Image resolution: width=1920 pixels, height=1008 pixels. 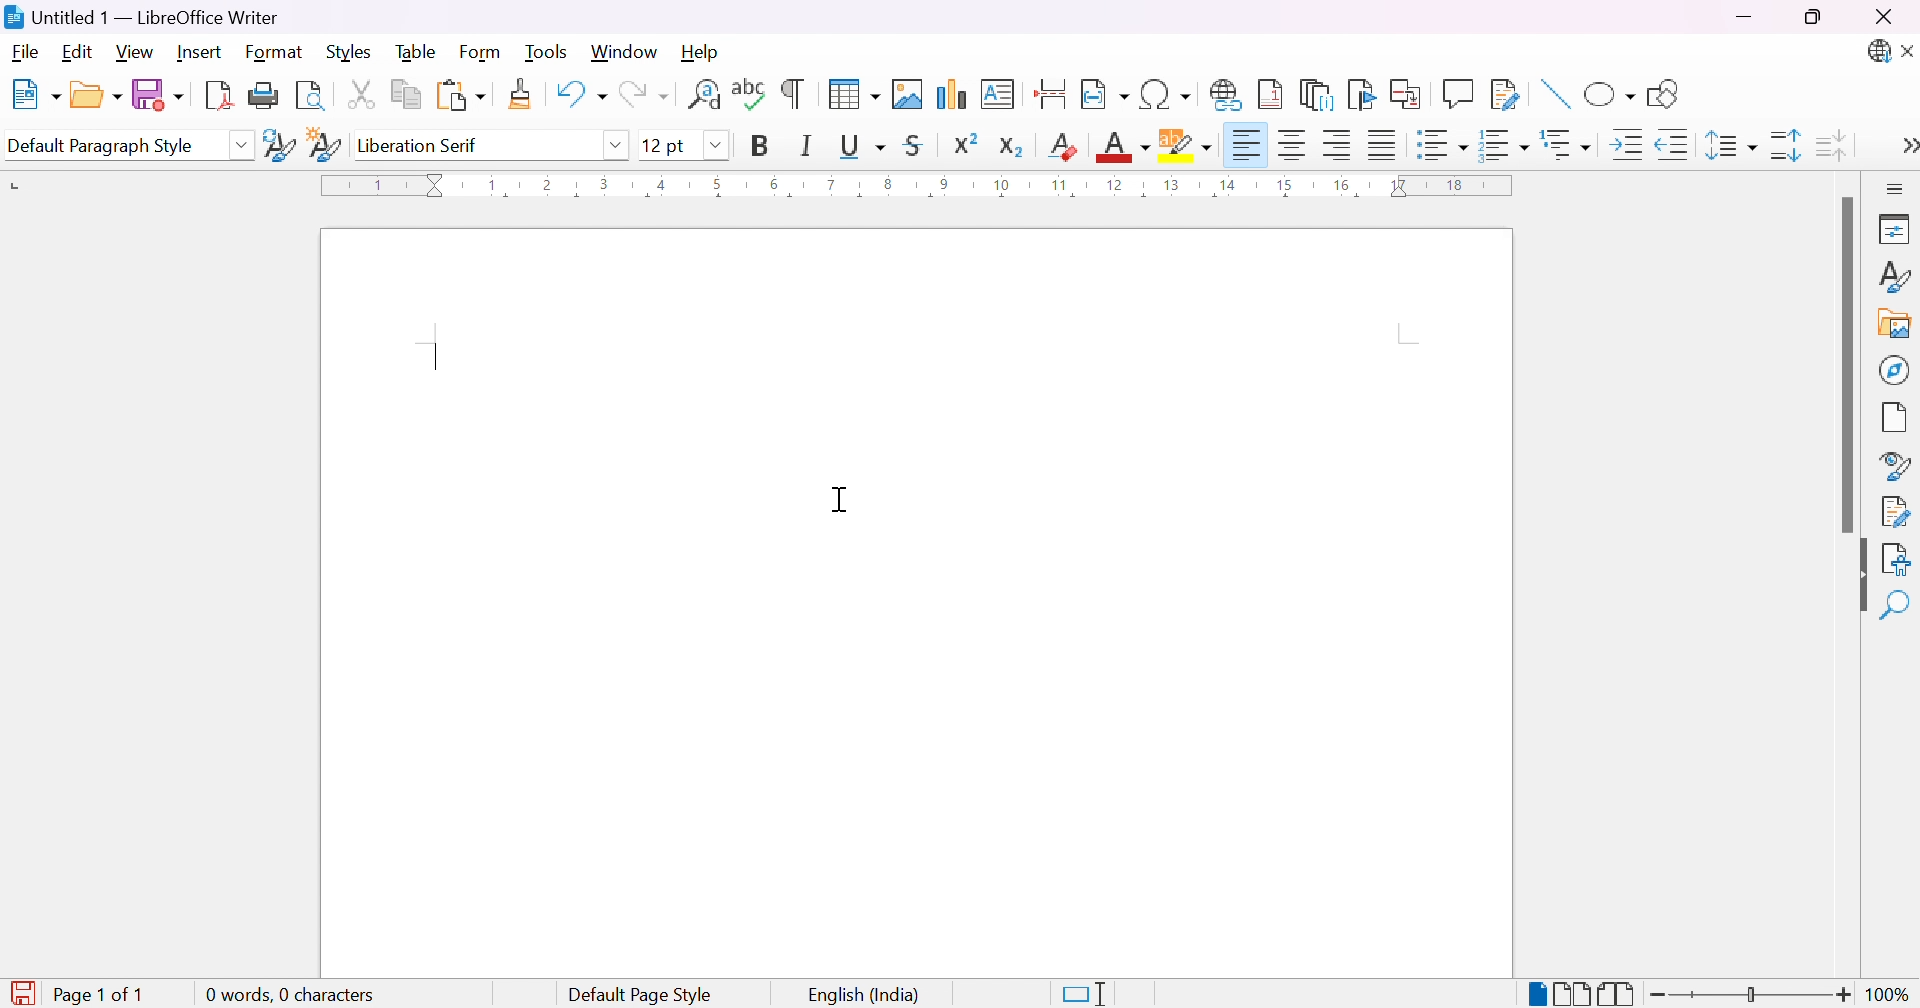 What do you see at coordinates (1813, 19) in the screenshot?
I see `Restore down` at bounding box center [1813, 19].